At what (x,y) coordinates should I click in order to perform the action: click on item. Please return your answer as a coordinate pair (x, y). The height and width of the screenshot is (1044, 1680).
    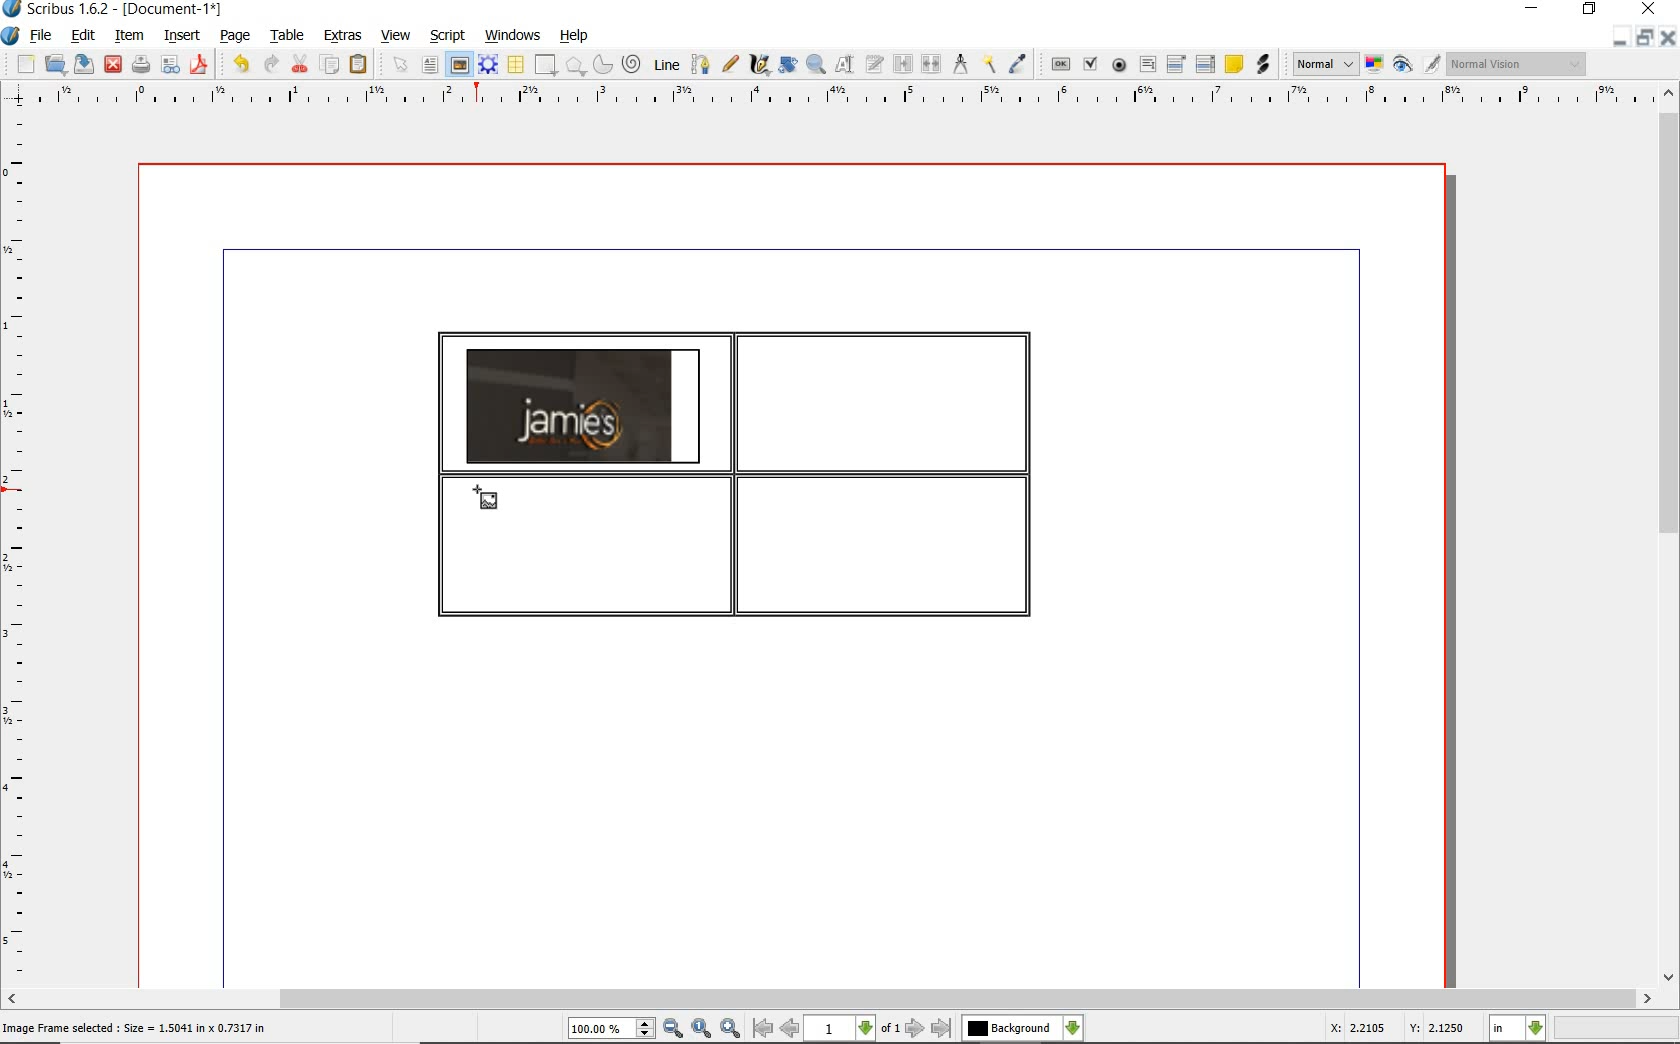
    Looking at the image, I should click on (127, 36).